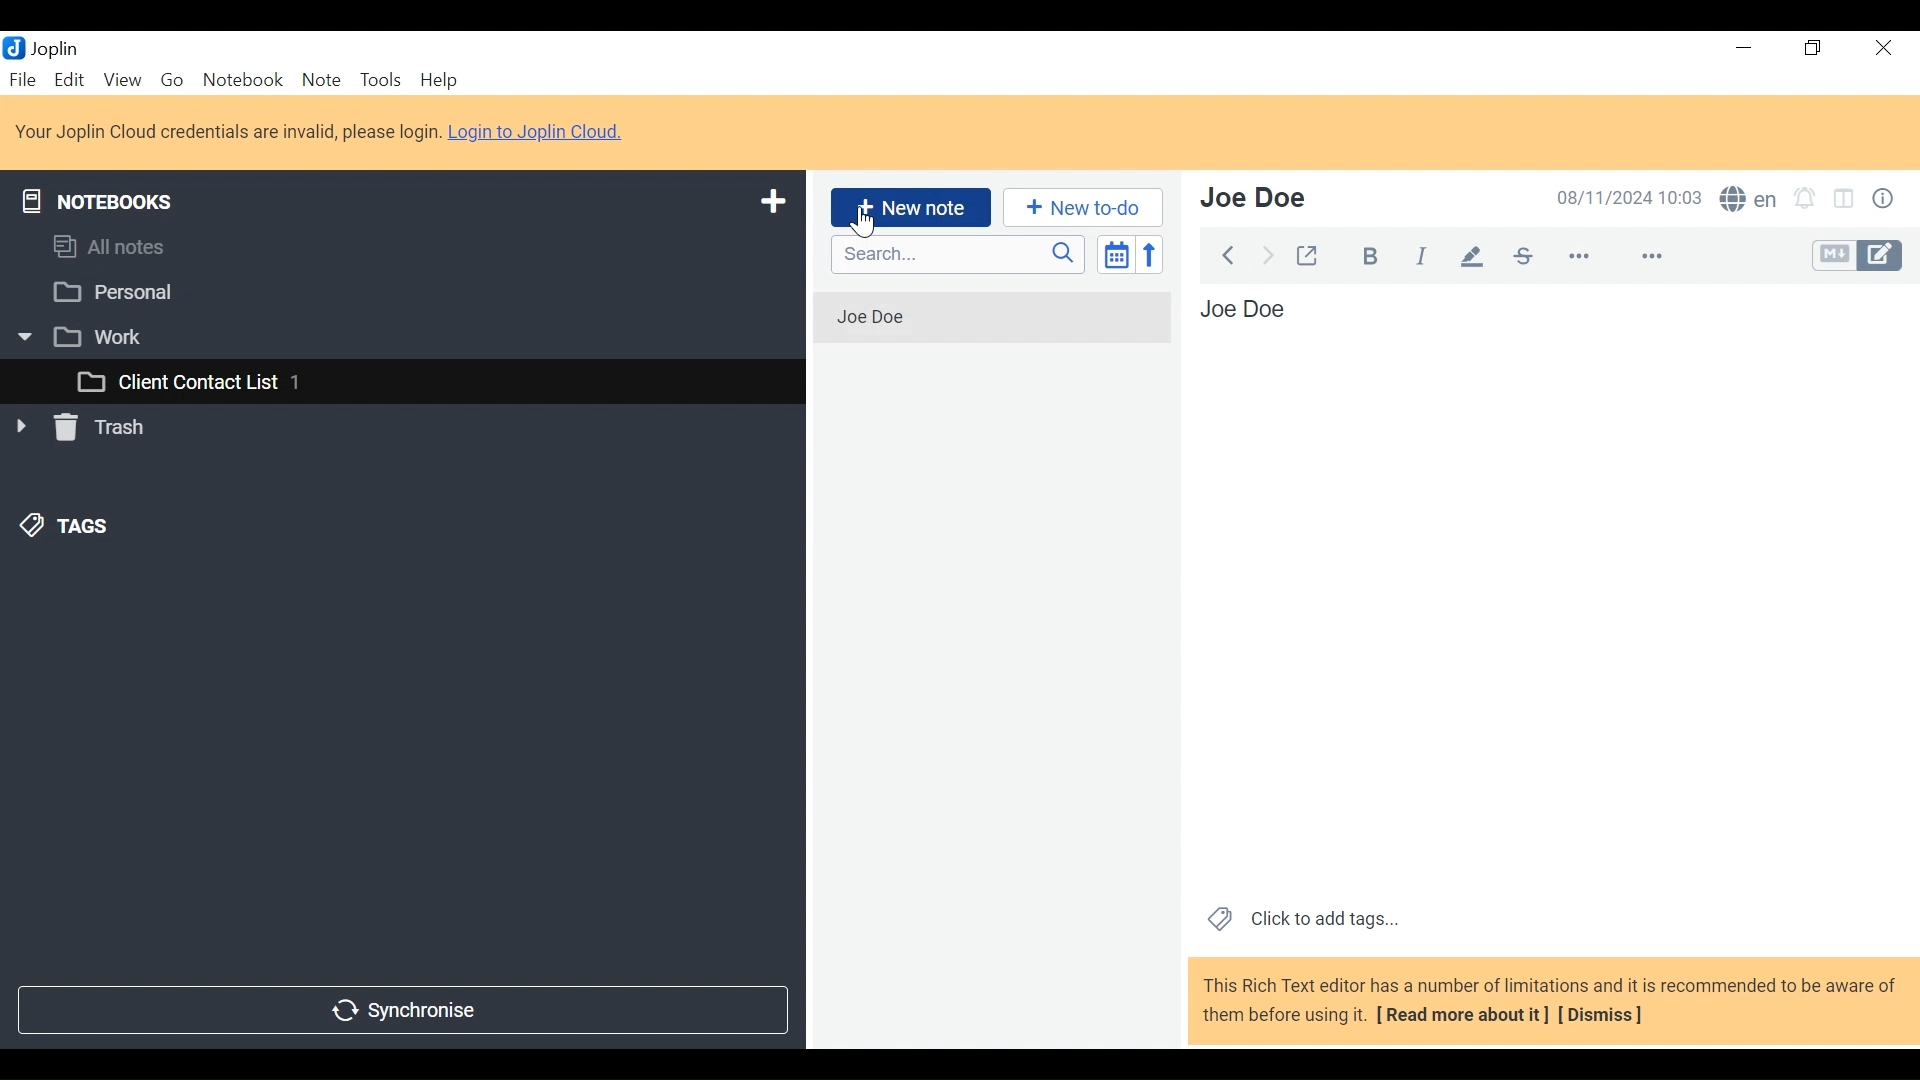 This screenshot has width=1920, height=1080. Describe the element at coordinates (1887, 48) in the screenshot. I see `Close` at that location.